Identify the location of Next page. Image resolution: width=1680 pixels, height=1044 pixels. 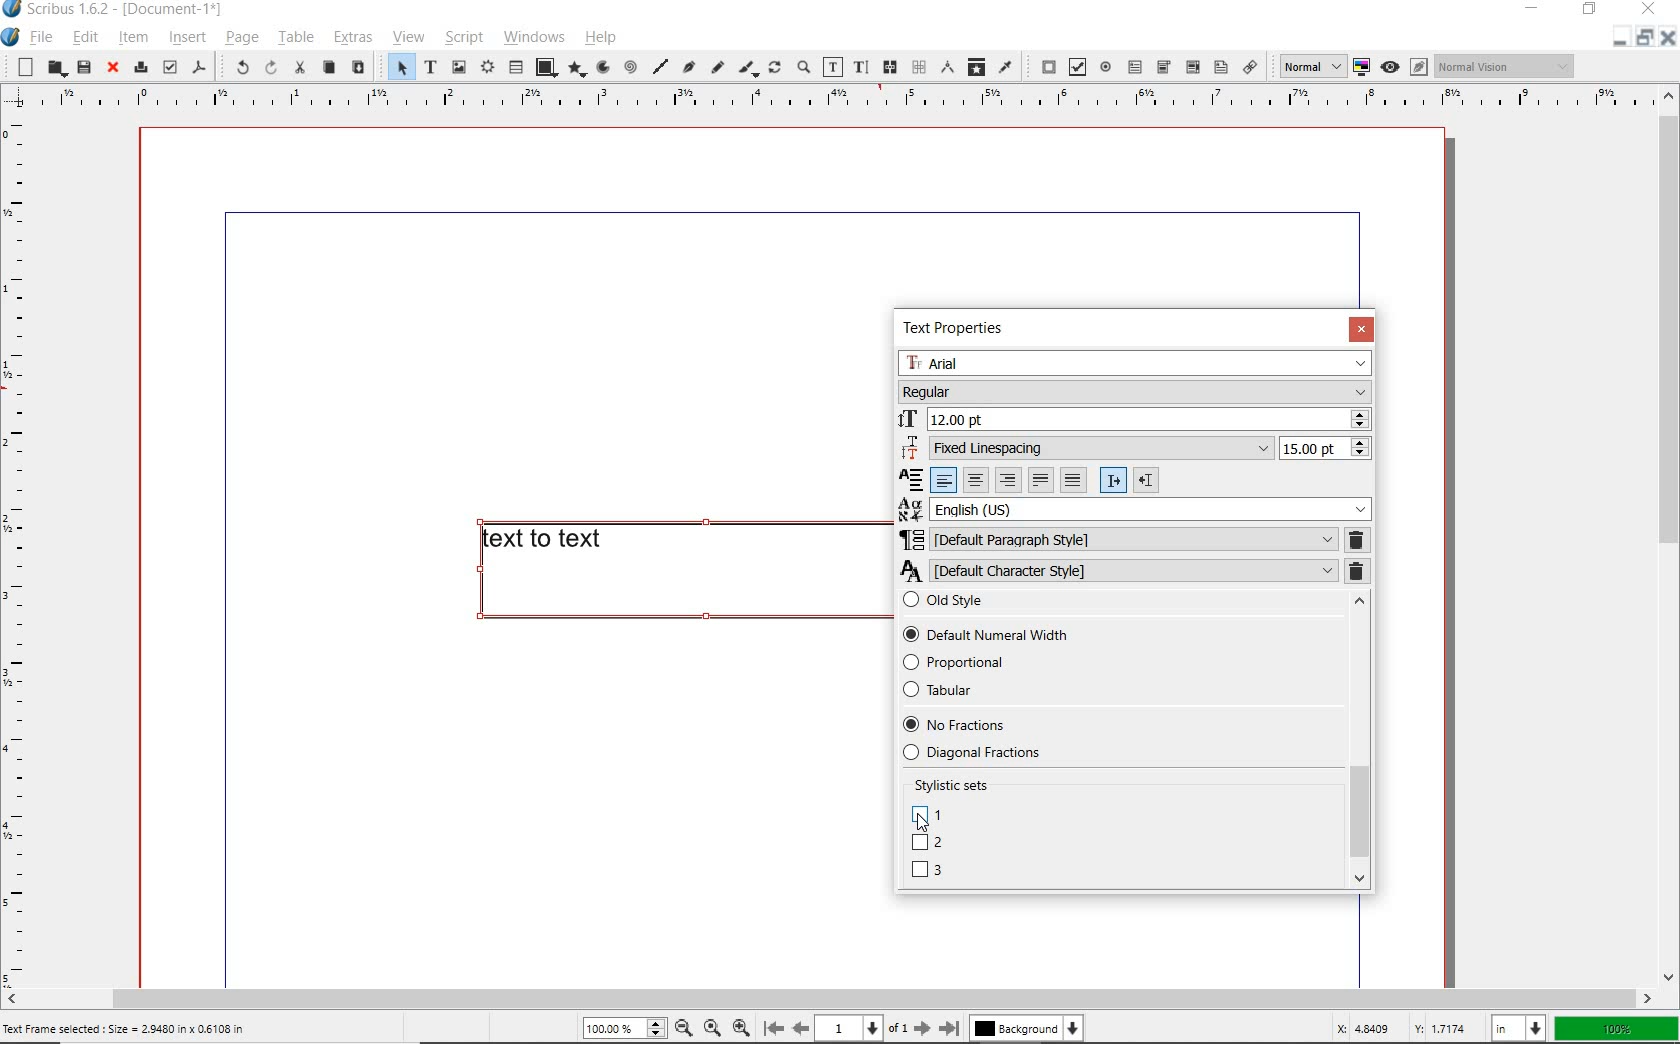
(921, 1028).